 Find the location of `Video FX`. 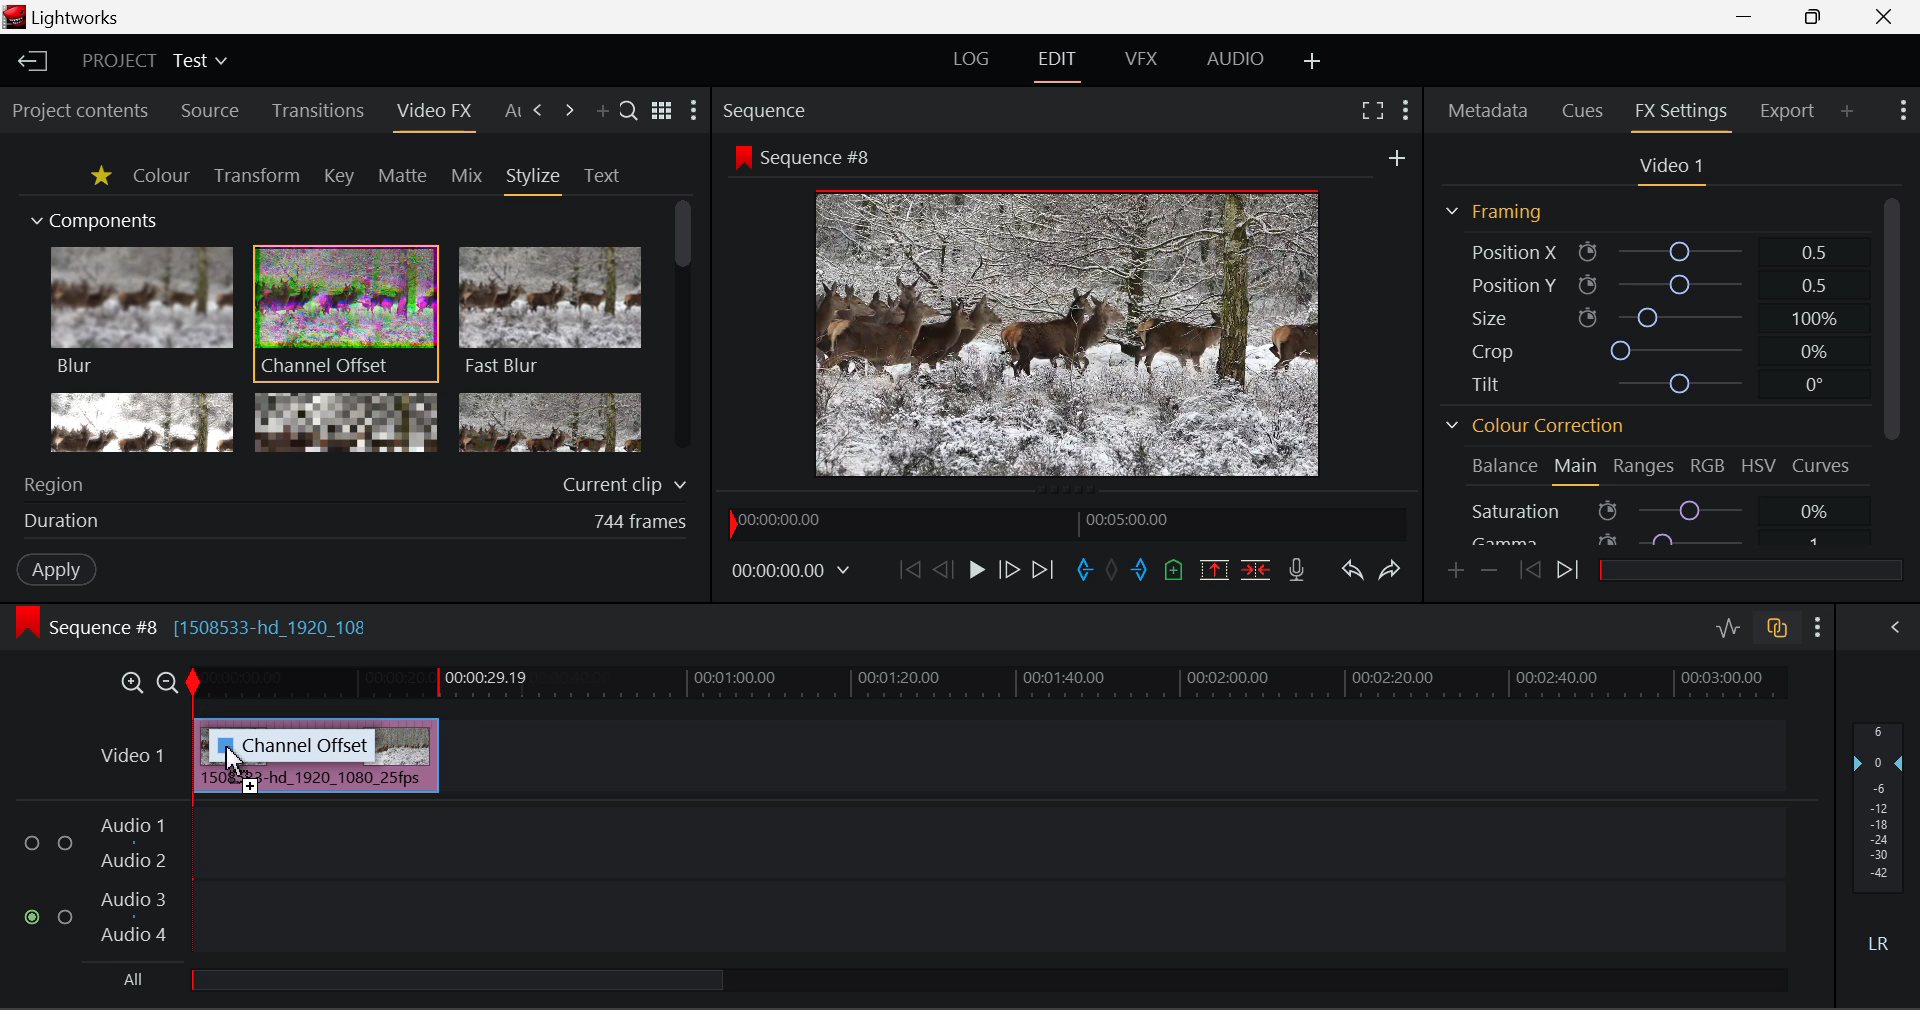

Video FX is located at coordinates (433, 115).